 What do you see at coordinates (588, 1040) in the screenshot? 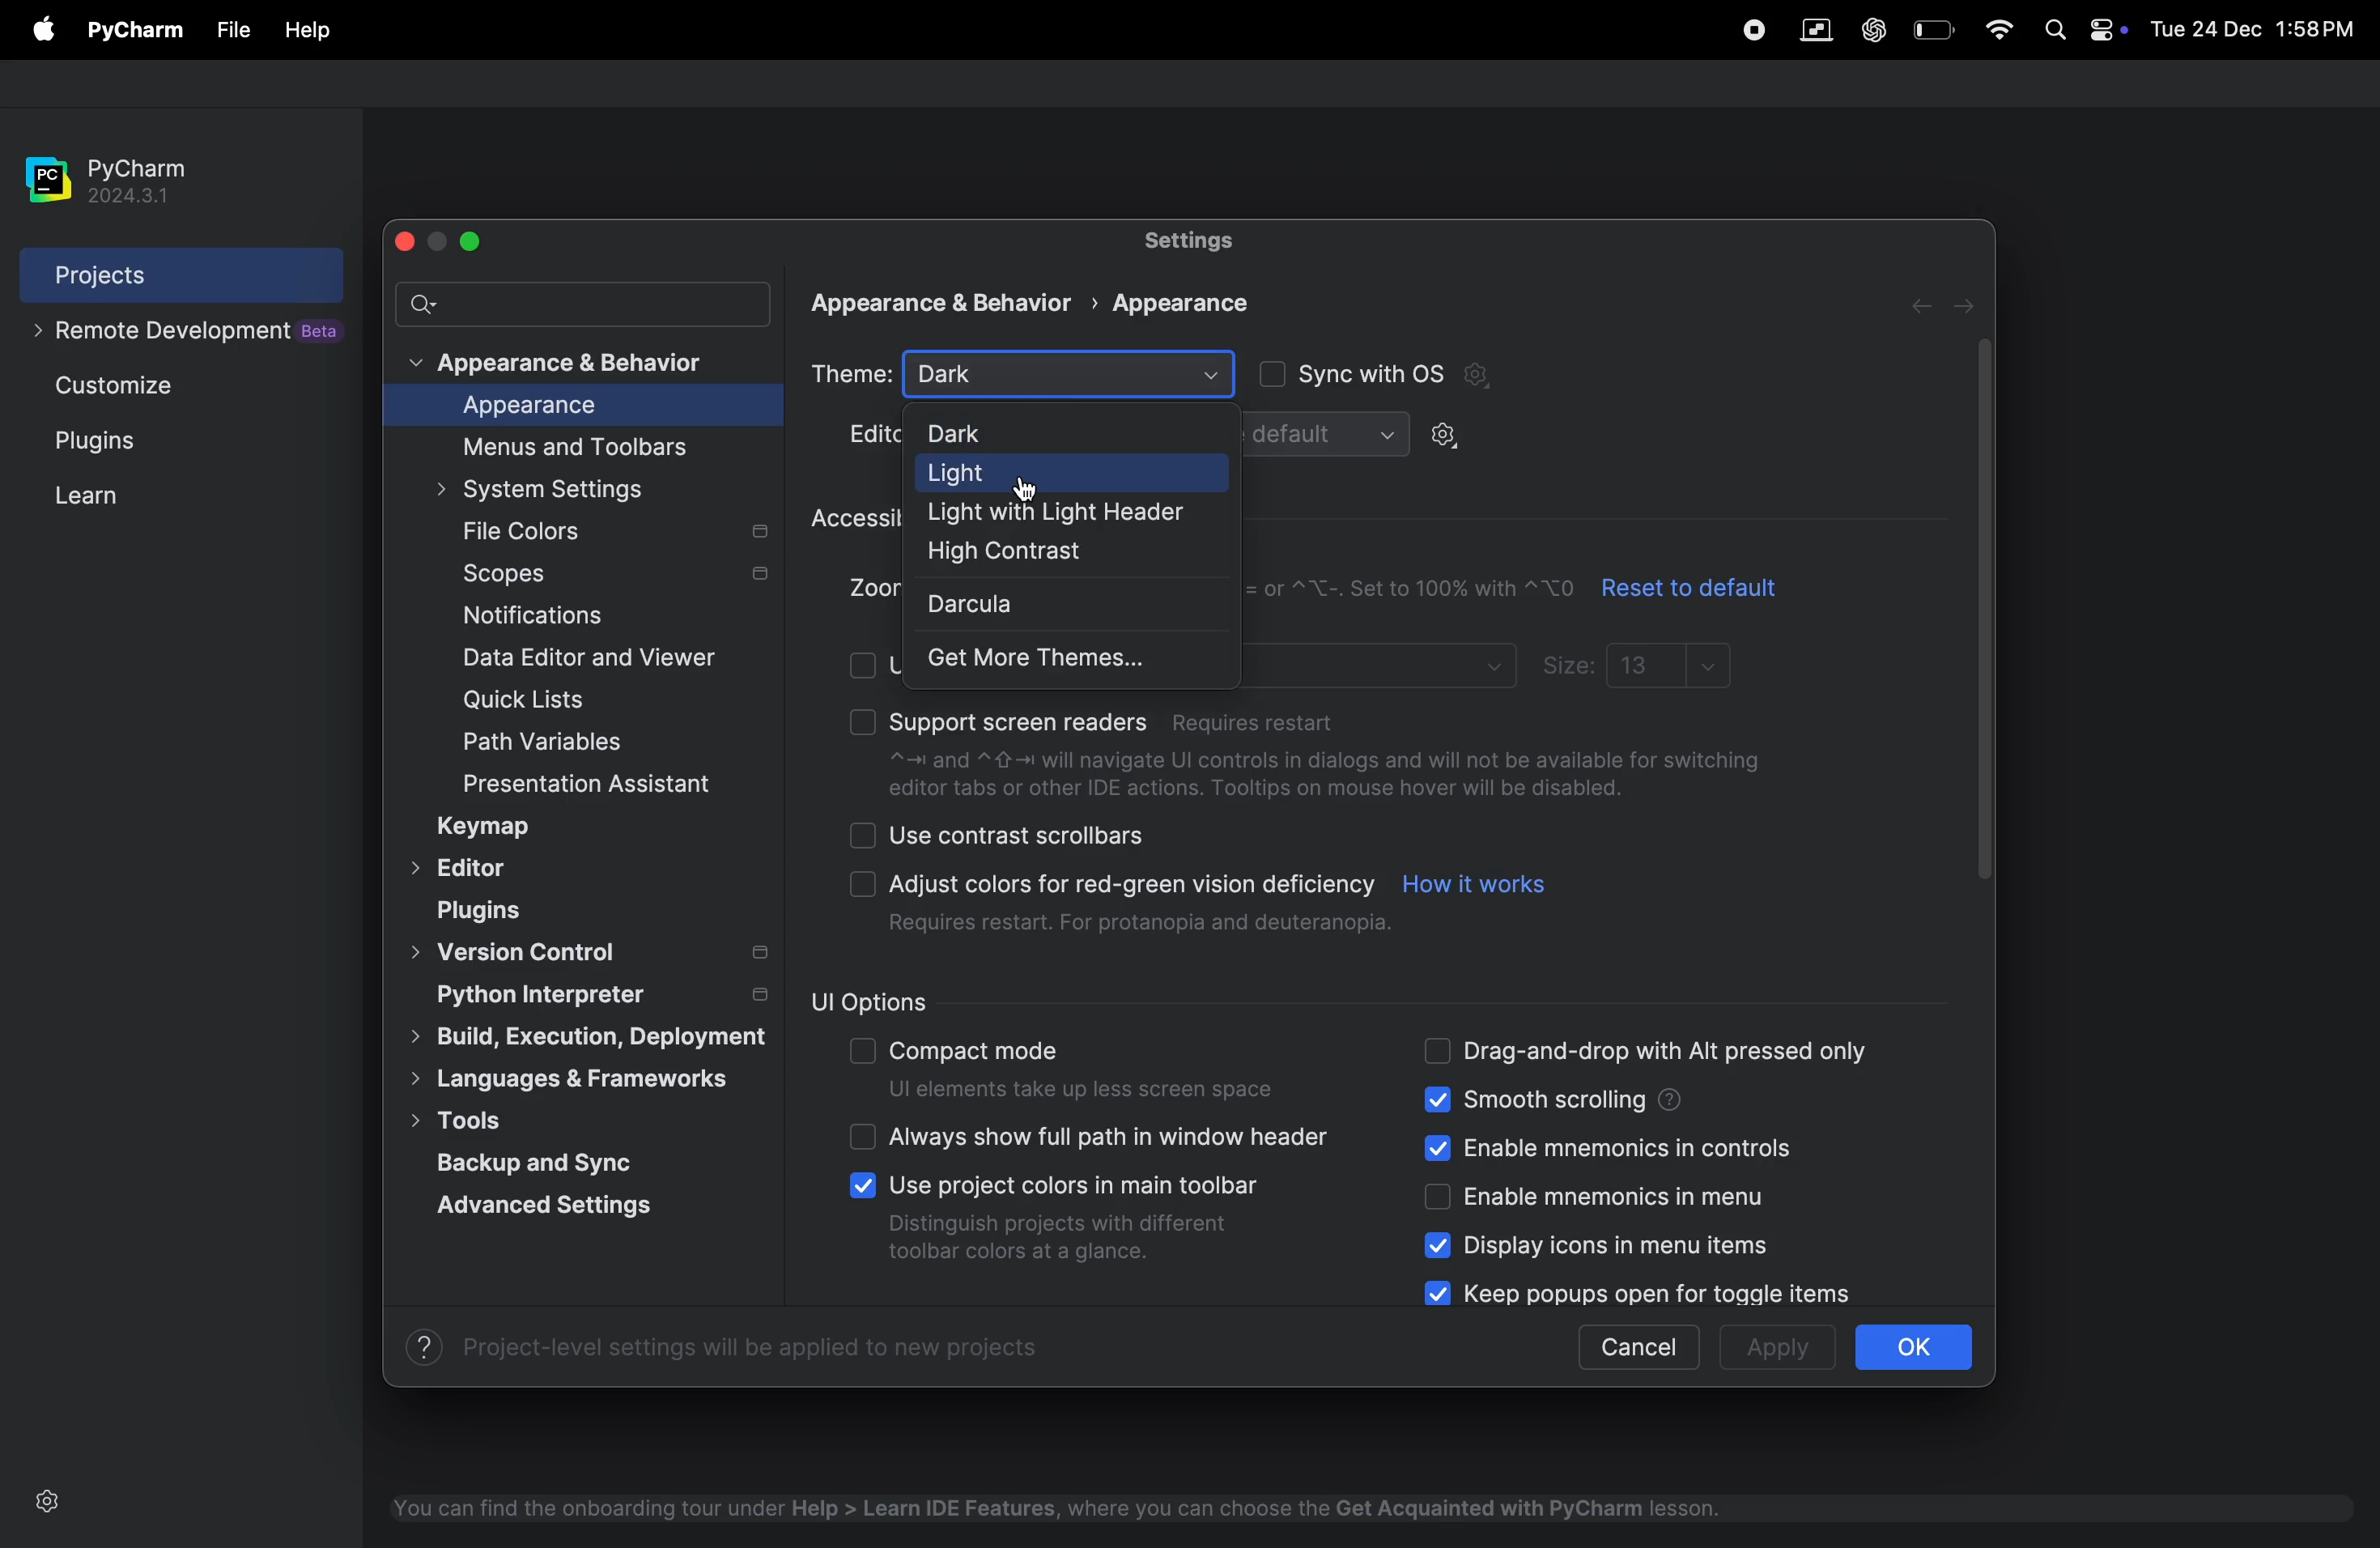
I see `build execution strategy` at bounding box center [588, 1040].